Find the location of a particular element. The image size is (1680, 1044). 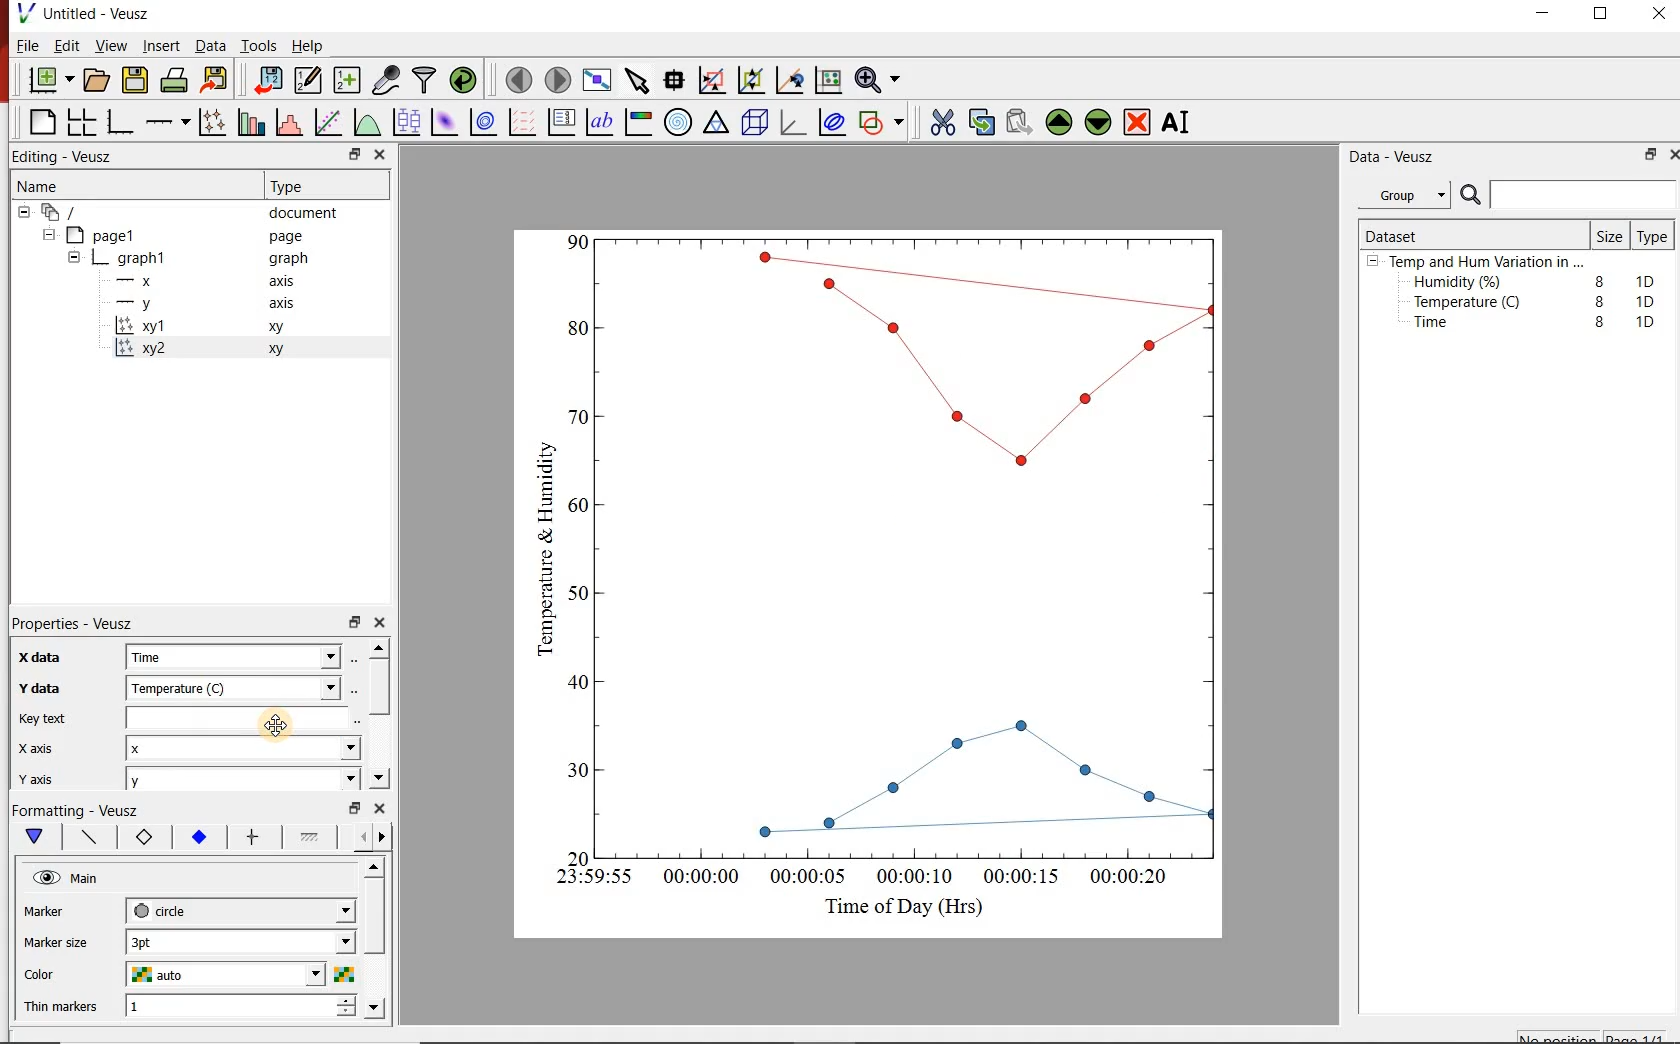

Data - Veusz is located at coordinates (1396, 157).